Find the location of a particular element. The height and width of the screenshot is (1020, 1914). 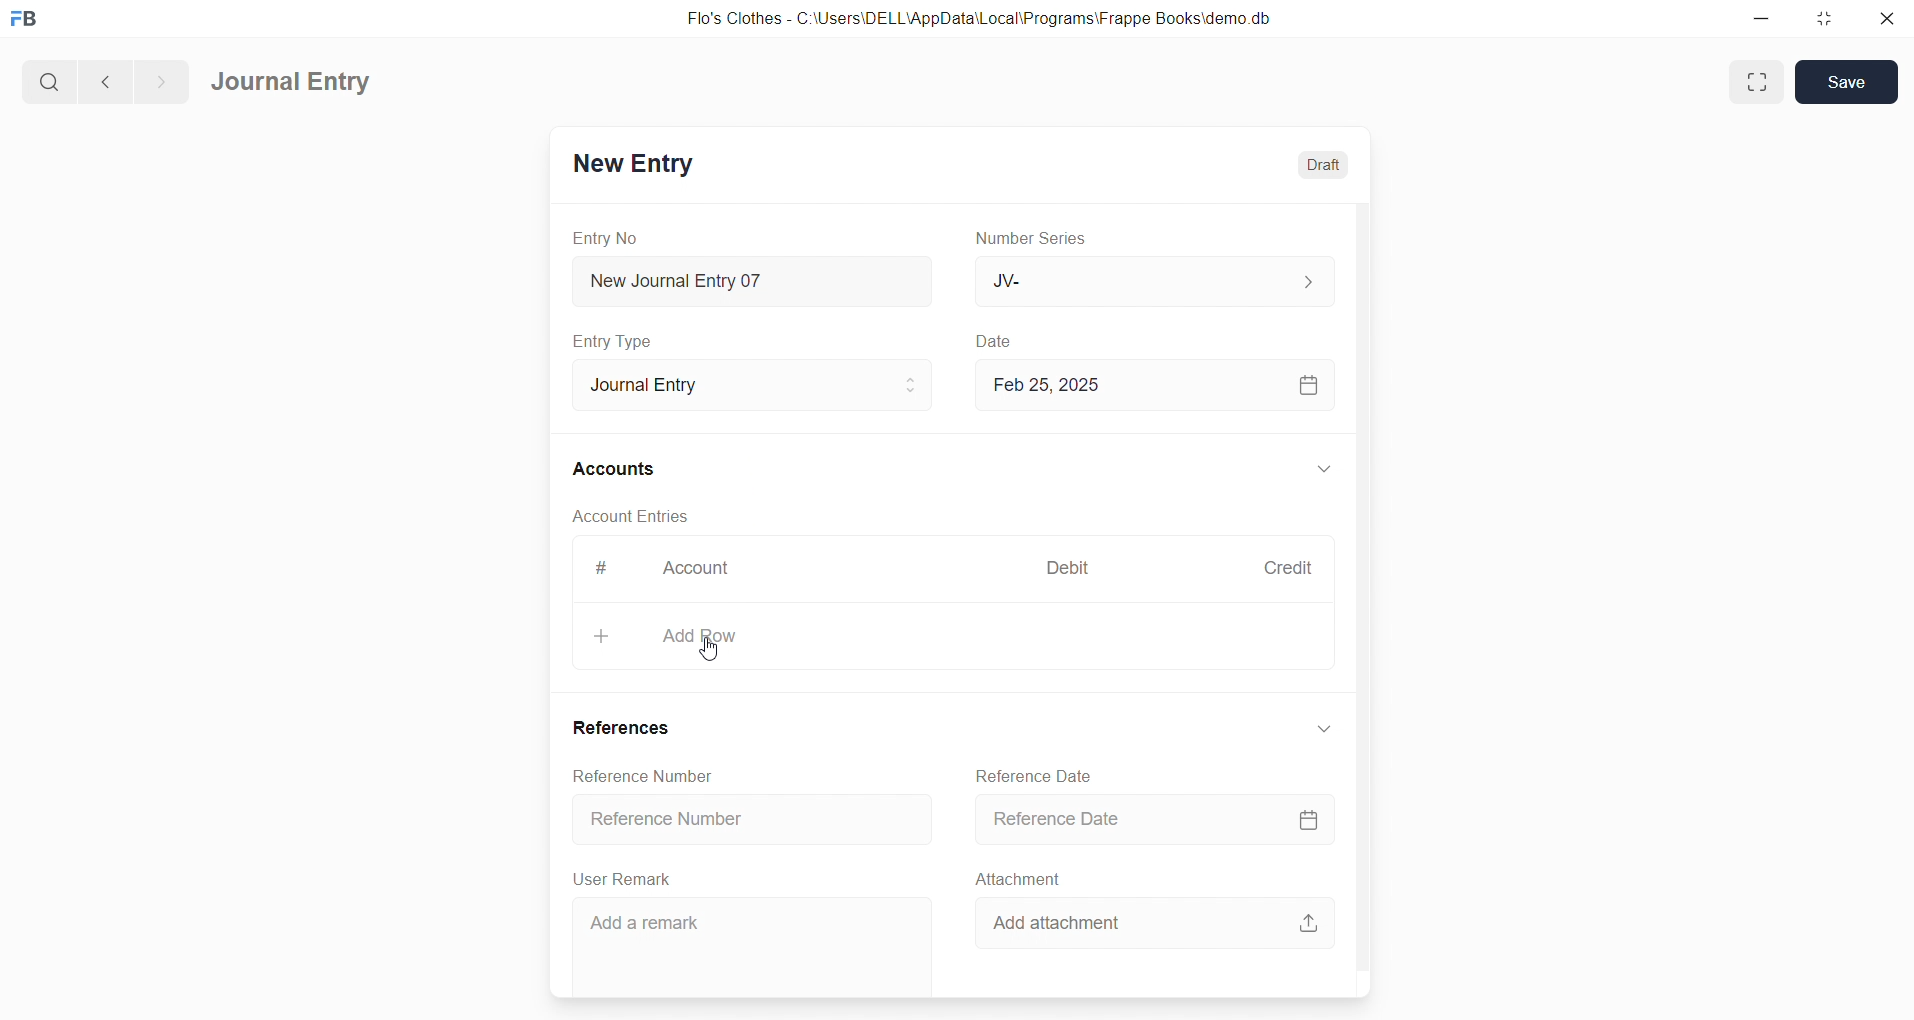

logo is located at coordinates (29, 20).